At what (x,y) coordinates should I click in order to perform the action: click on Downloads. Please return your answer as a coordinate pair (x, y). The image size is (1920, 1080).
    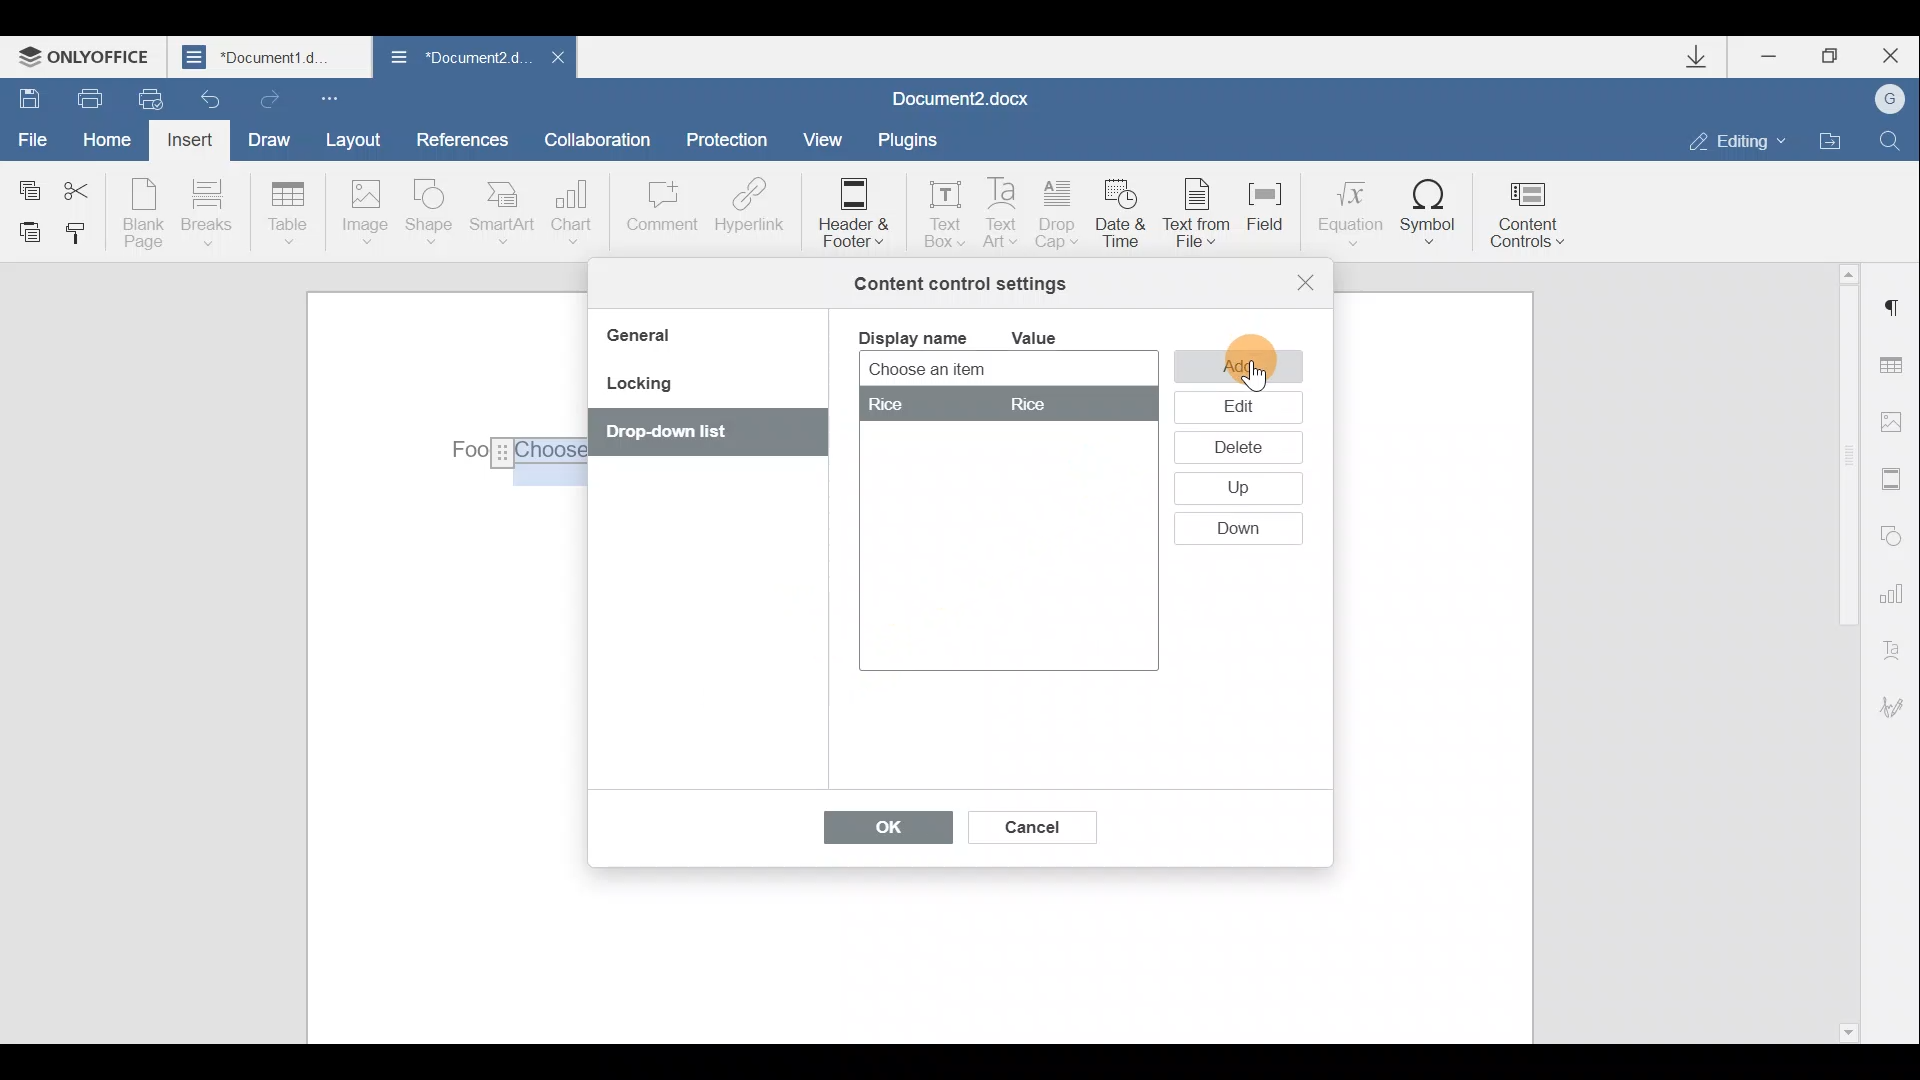
    Looking at the image, I should click on (1704, 57).